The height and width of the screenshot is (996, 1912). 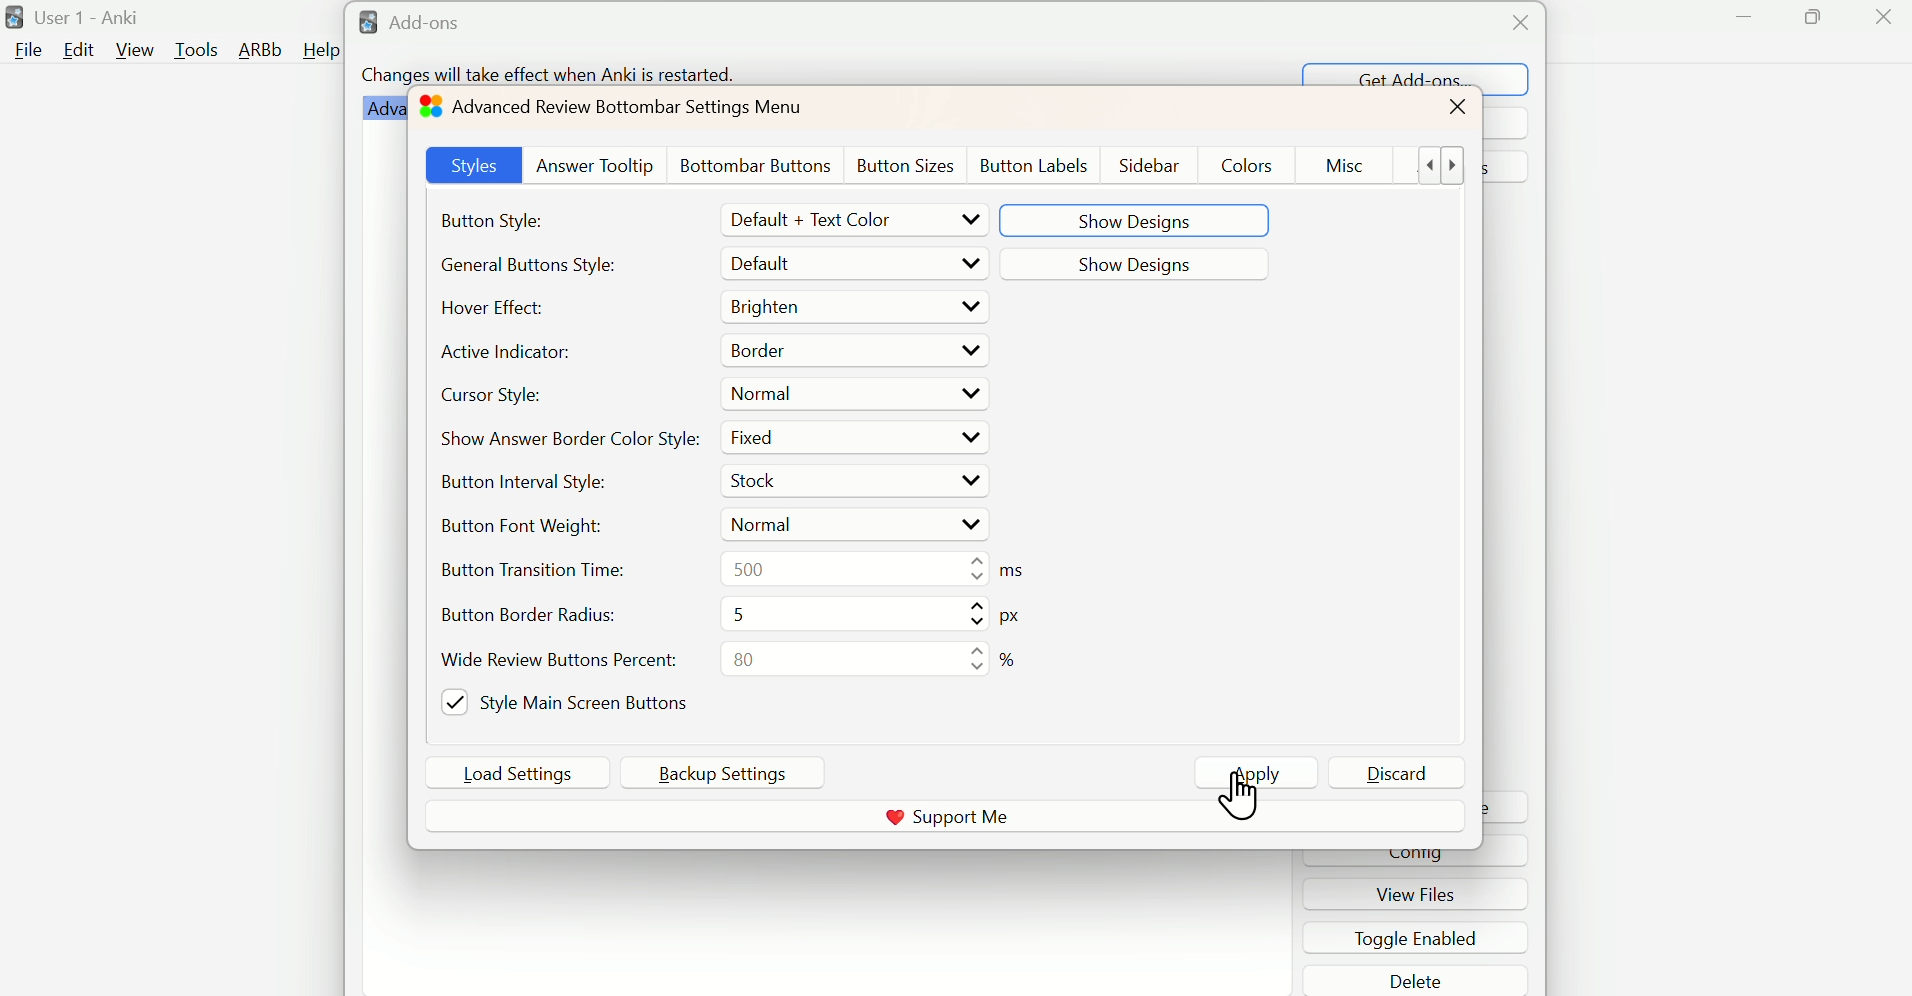 I want to click on Style Main Screen Buttons, so click(x=568, y=701).